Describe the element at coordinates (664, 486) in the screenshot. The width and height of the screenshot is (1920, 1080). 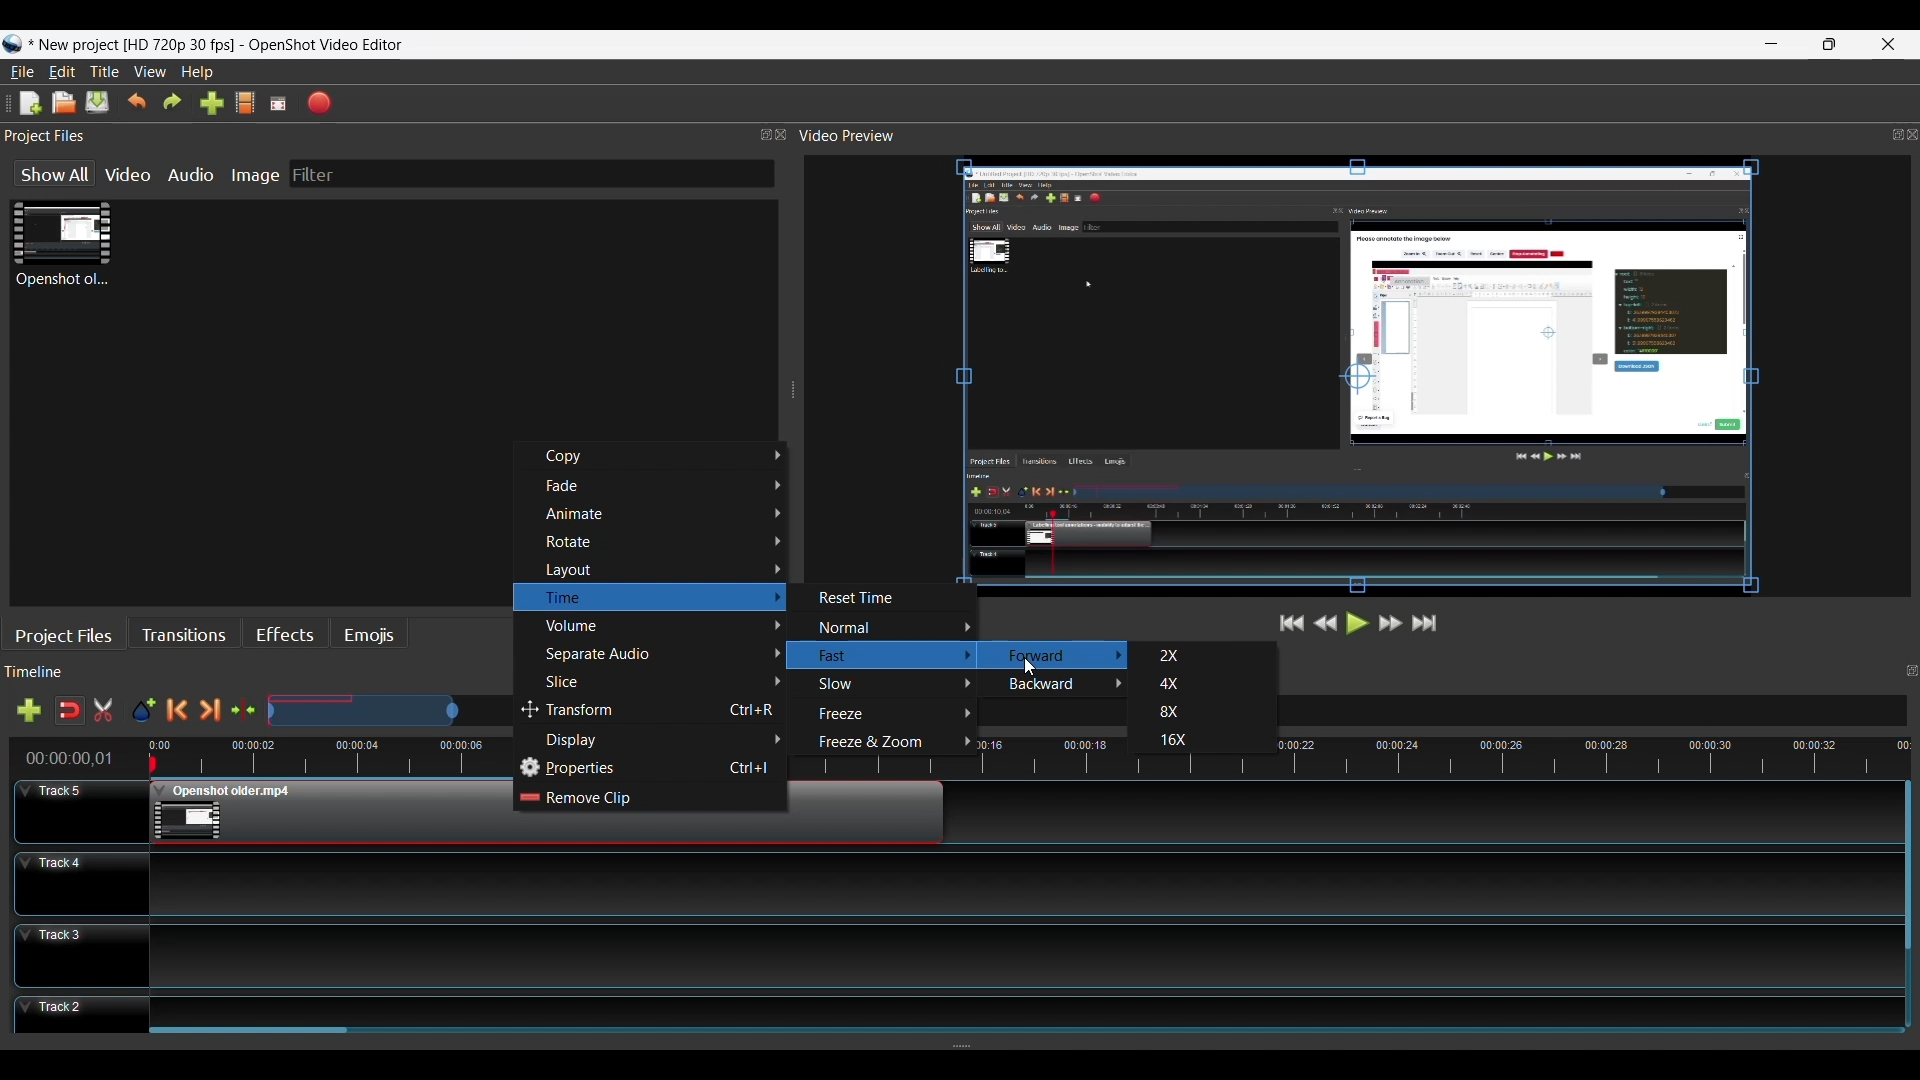
I see `Fade` at that location.